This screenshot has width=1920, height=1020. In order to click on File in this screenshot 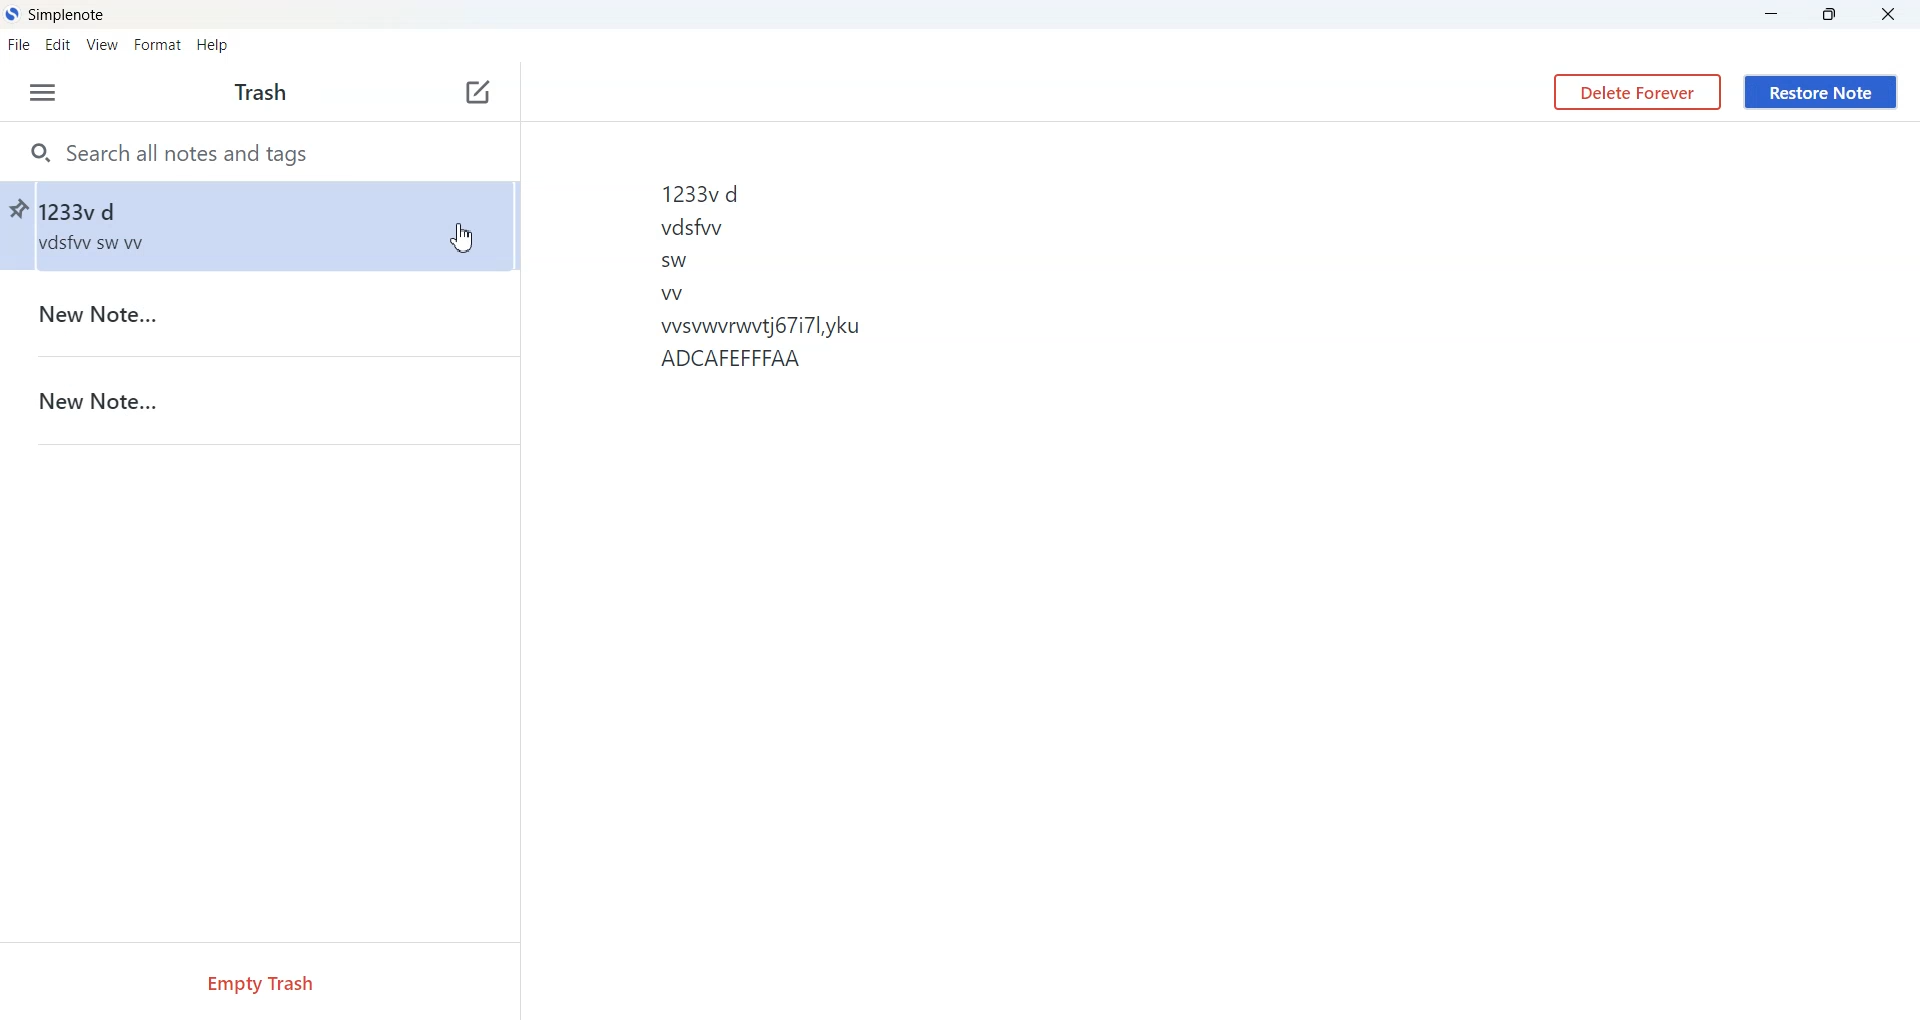, I will do `click(21, 44)`.